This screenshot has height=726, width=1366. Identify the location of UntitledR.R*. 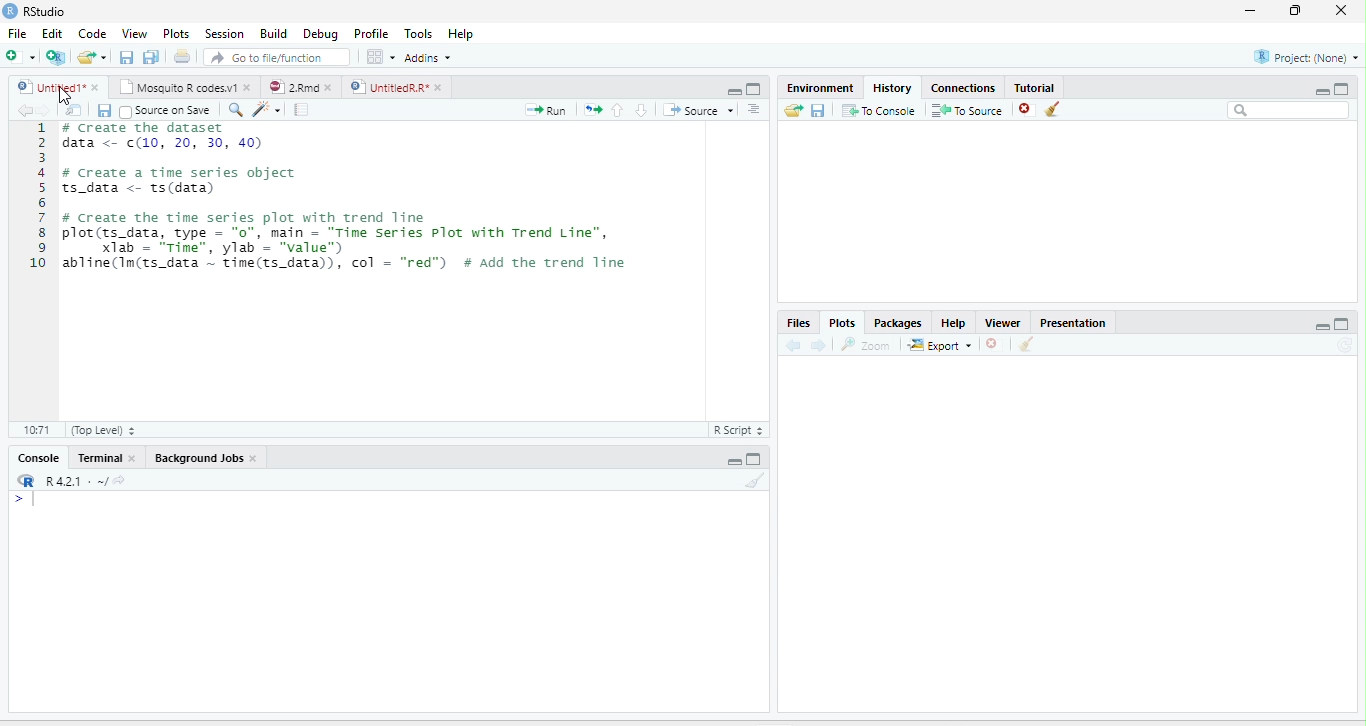
(388, 87).